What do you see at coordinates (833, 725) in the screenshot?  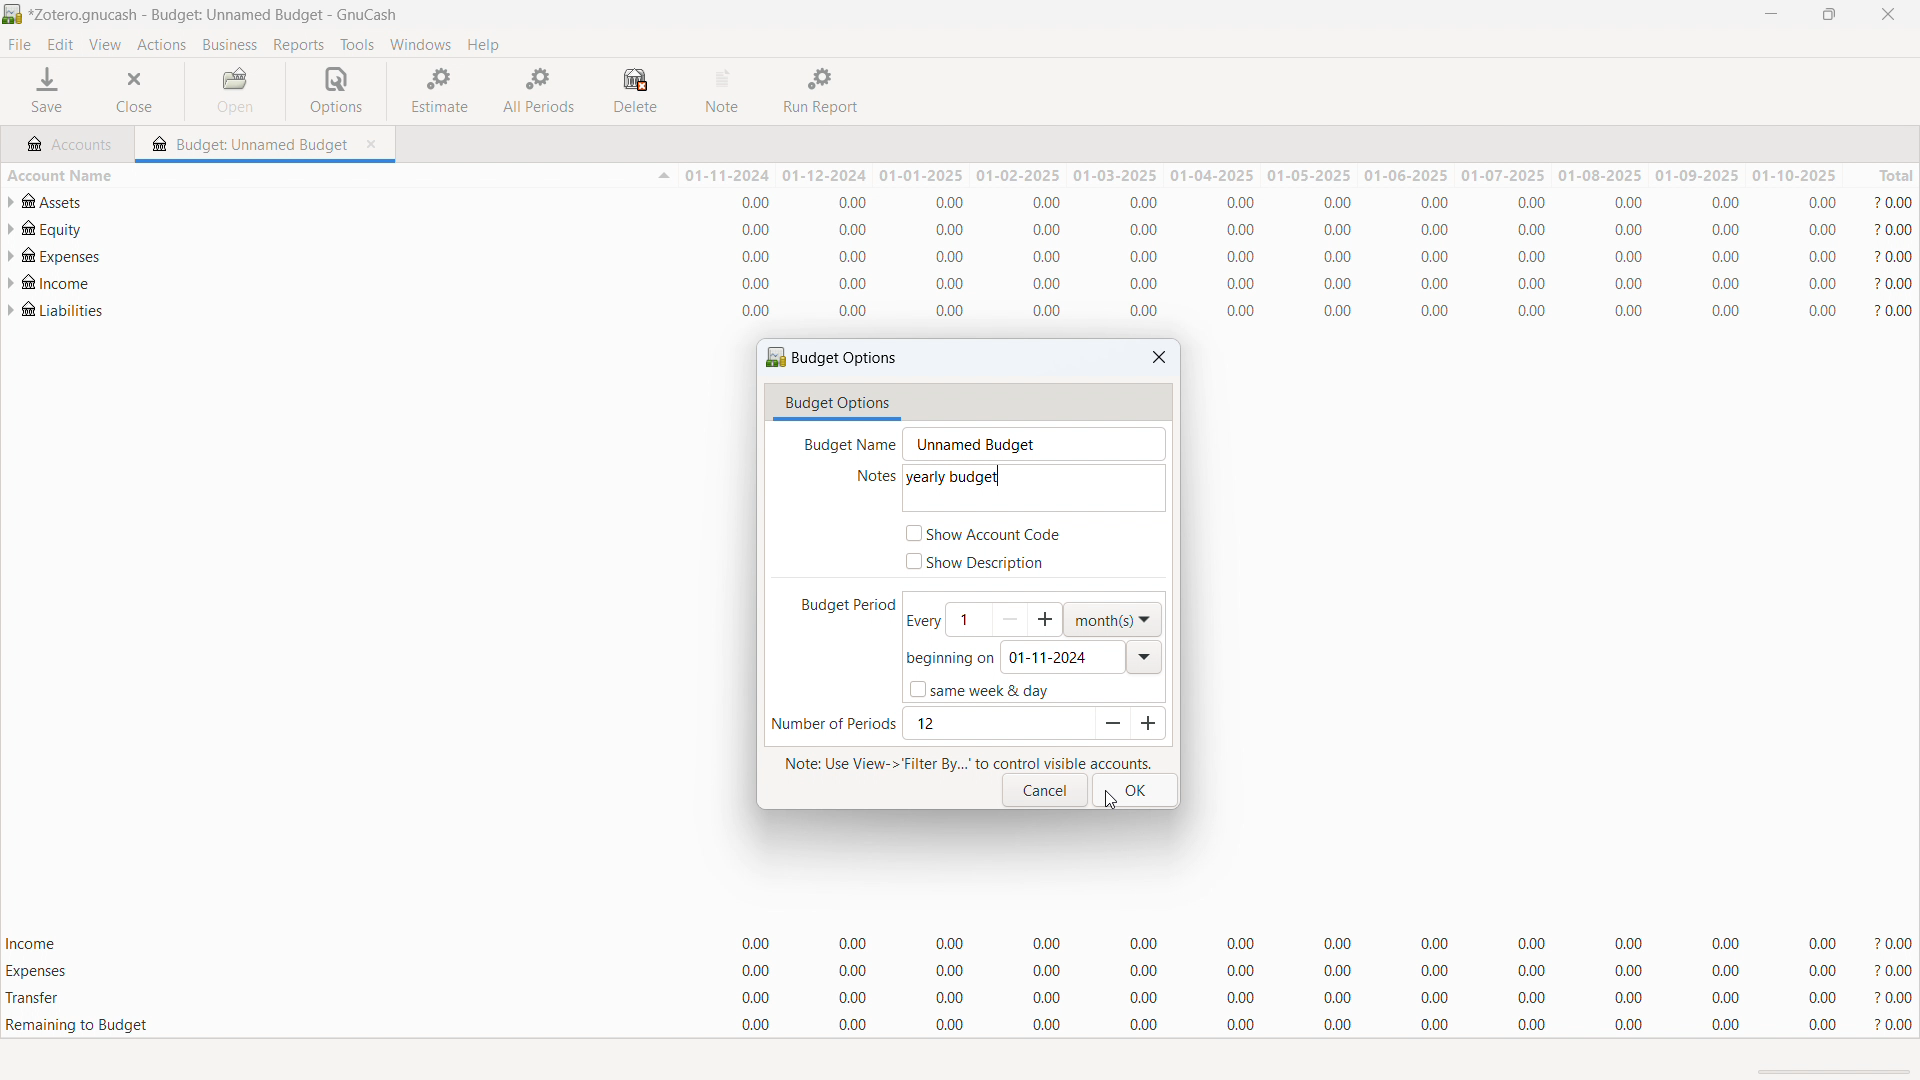 I see `number of periods` at bounding box center [833, 725].